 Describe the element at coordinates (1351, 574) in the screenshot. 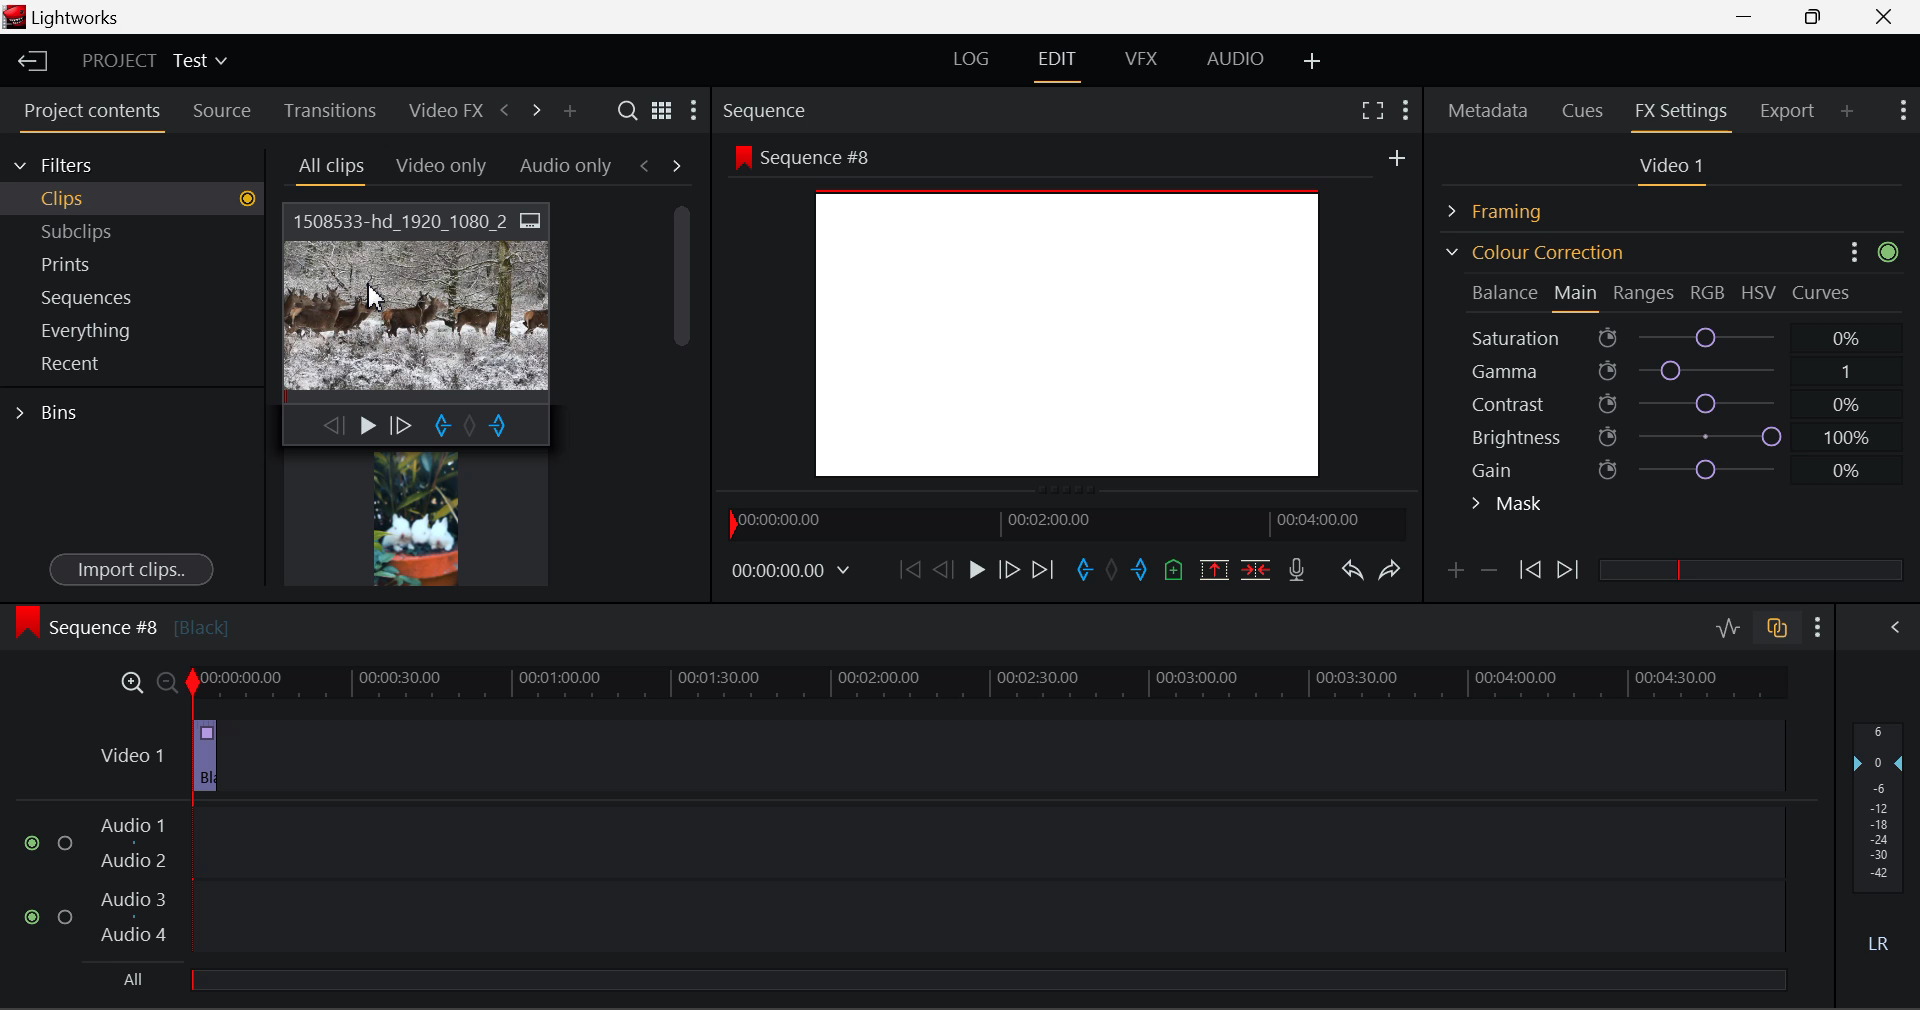

I see `Undo` at that location.